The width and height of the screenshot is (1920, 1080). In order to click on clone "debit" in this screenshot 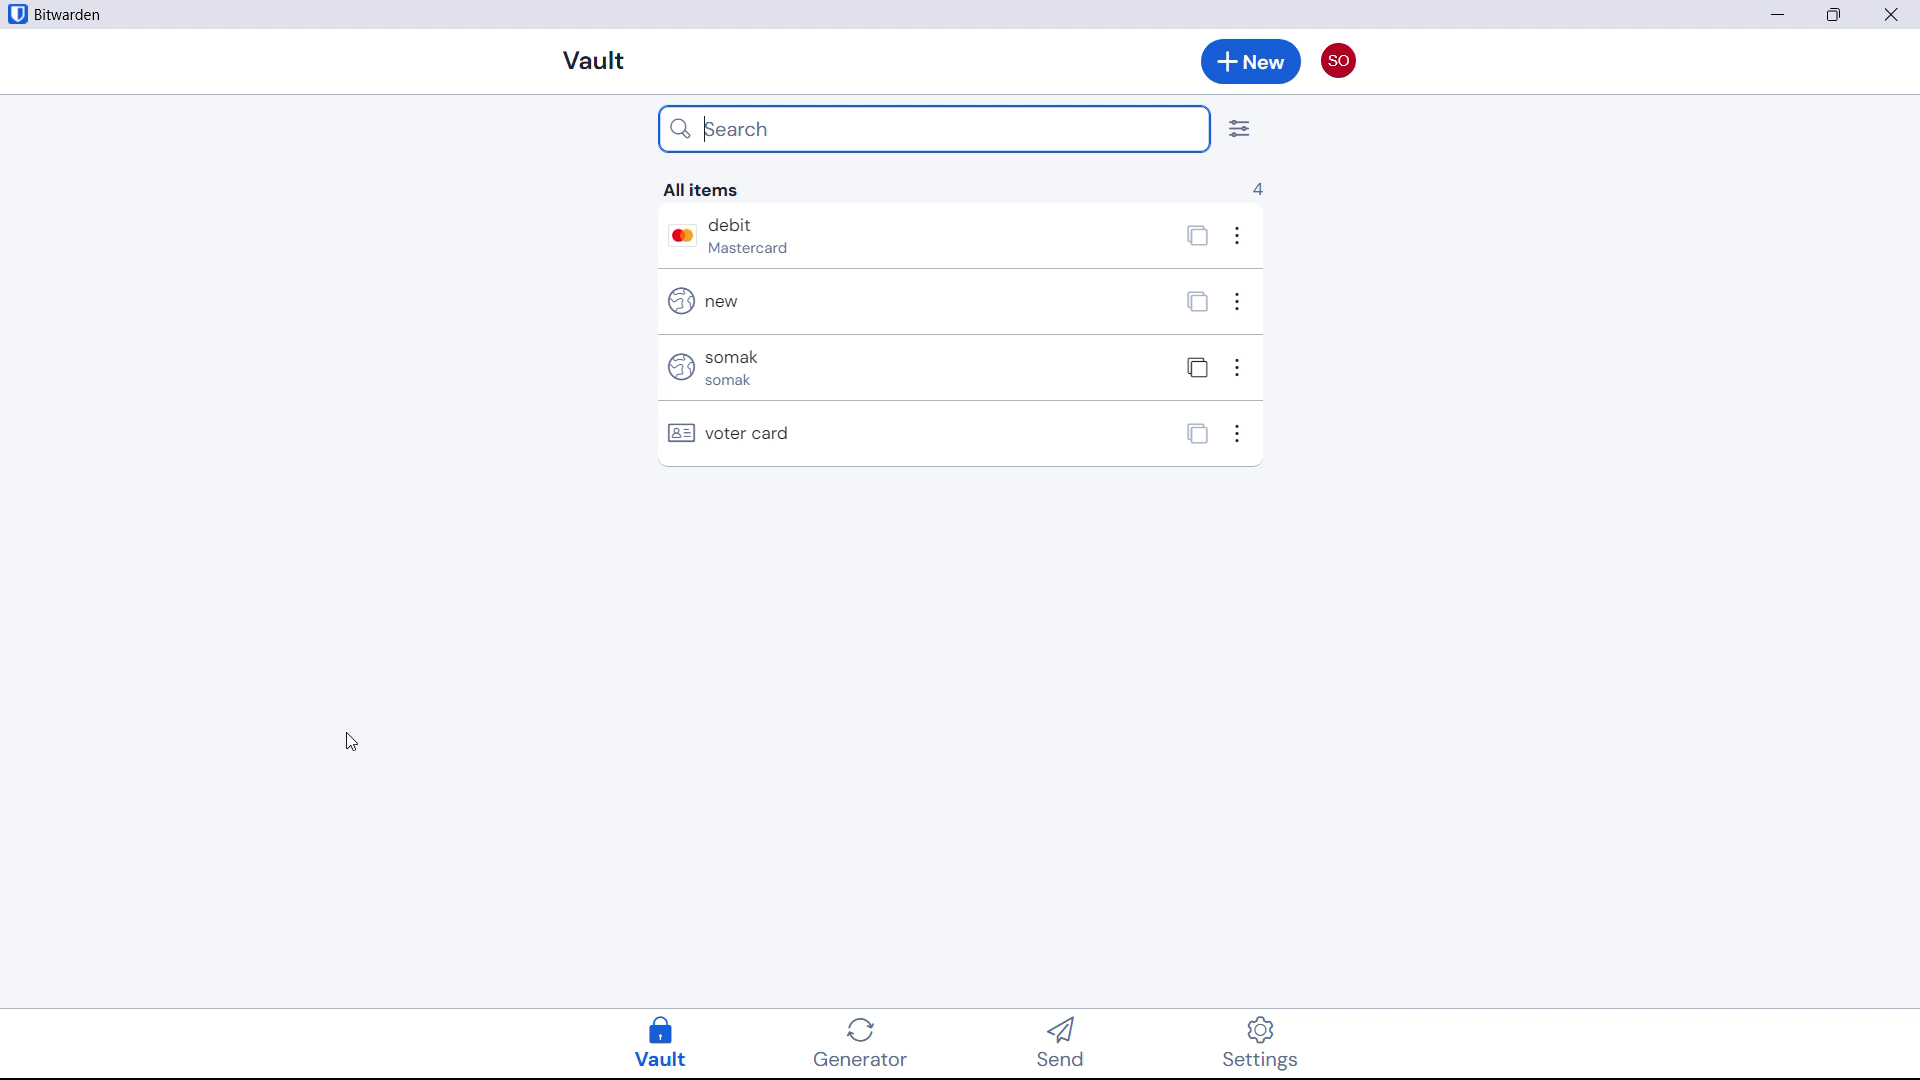, I will do `click(1194, 239)`.